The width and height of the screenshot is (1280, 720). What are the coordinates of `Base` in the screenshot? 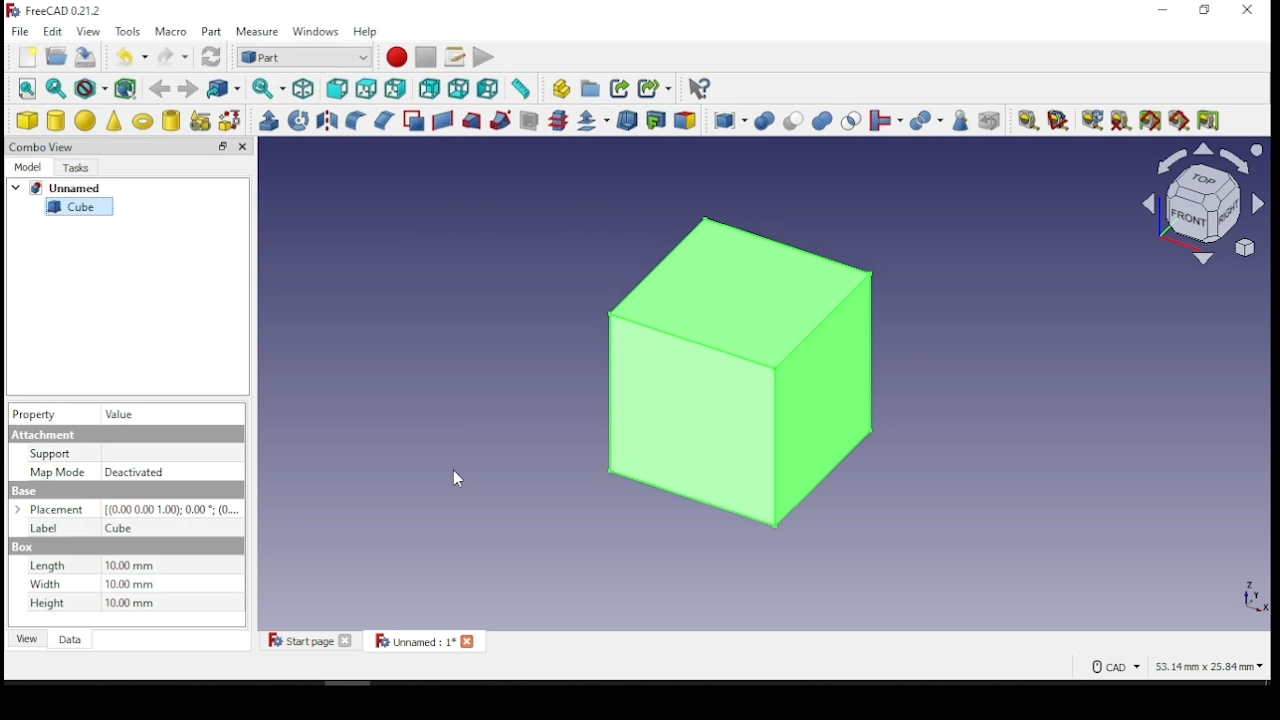 It's located at (25, 491).